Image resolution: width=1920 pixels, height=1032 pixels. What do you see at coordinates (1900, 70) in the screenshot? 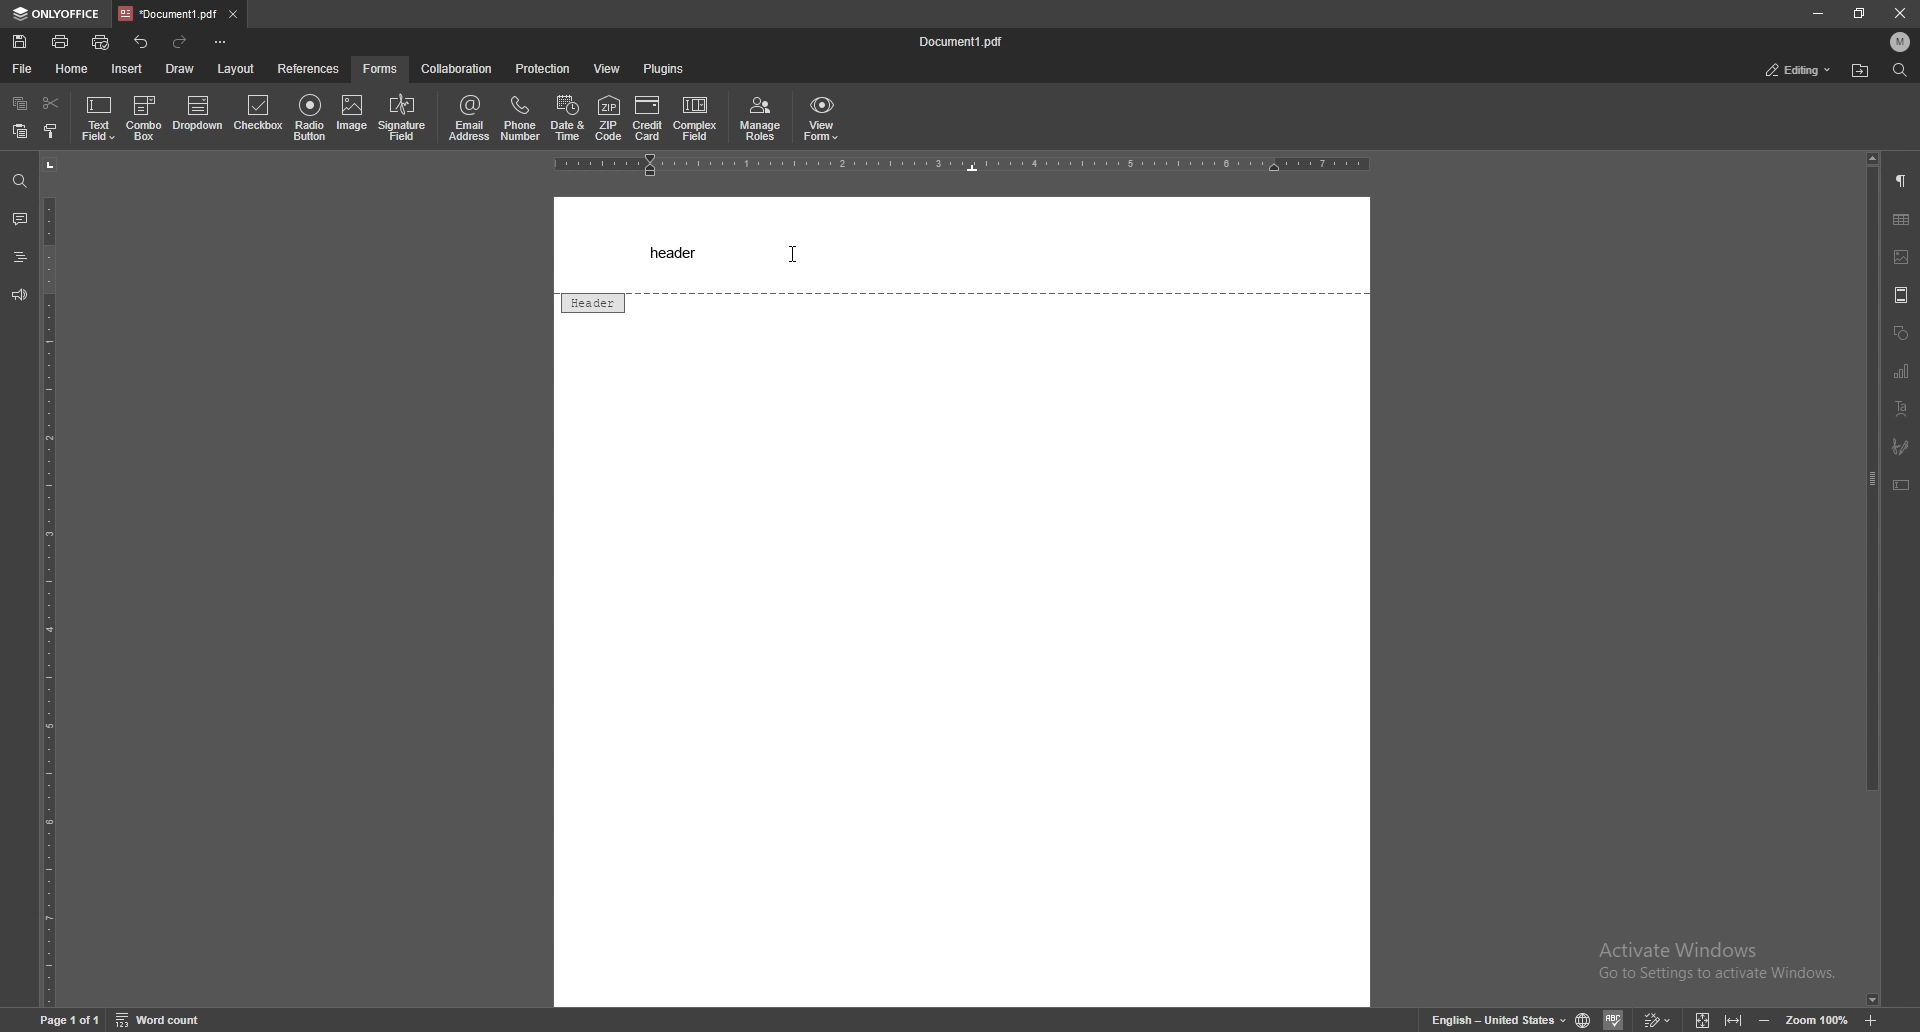
I see `find` at bounding box center [1900, 70].